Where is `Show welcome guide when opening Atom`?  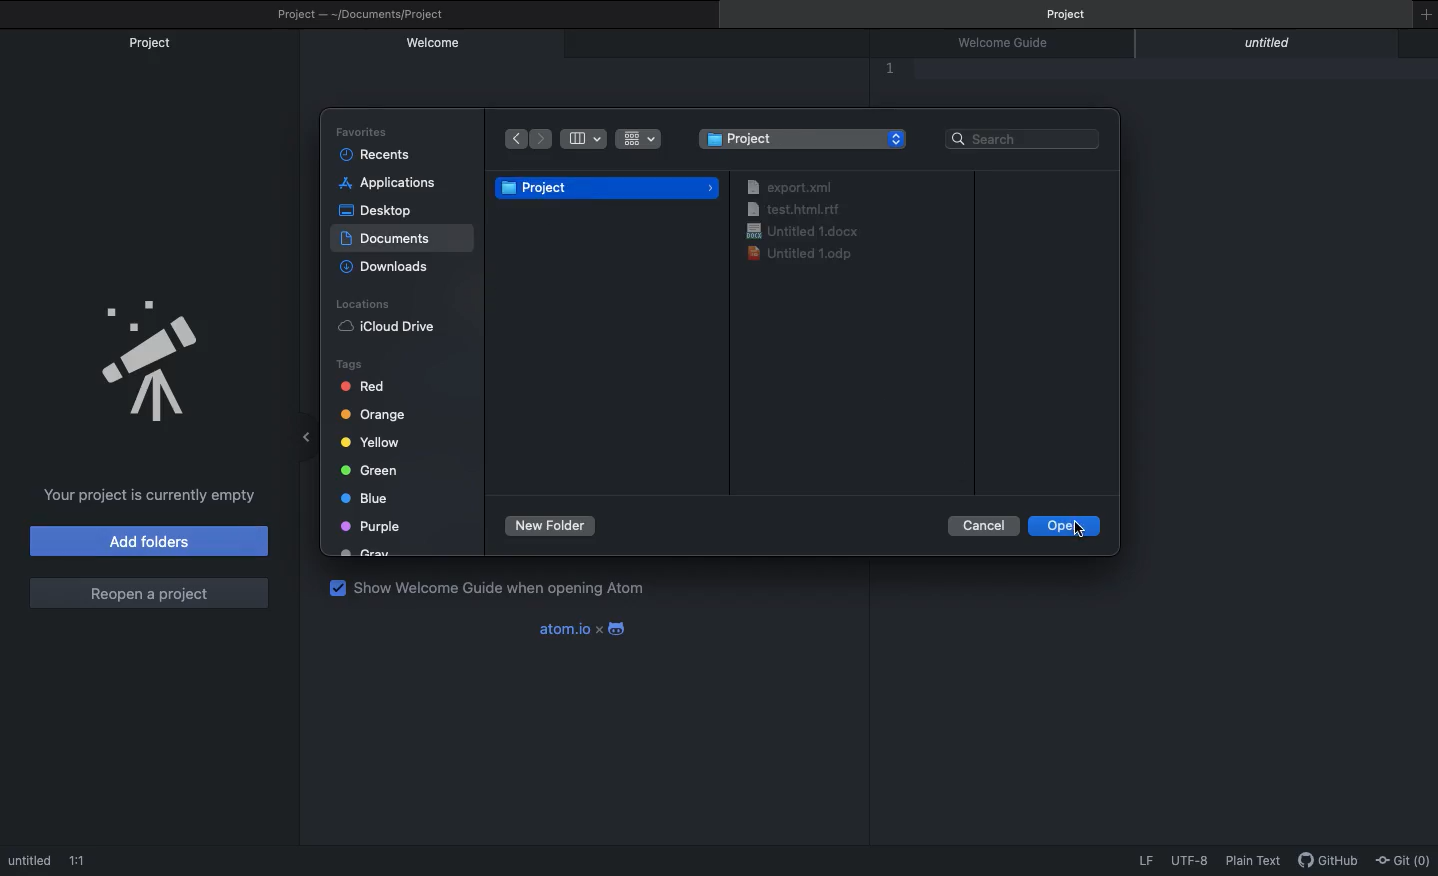
Show welcome guide when opening Atom is located at coordinates (494, 588).